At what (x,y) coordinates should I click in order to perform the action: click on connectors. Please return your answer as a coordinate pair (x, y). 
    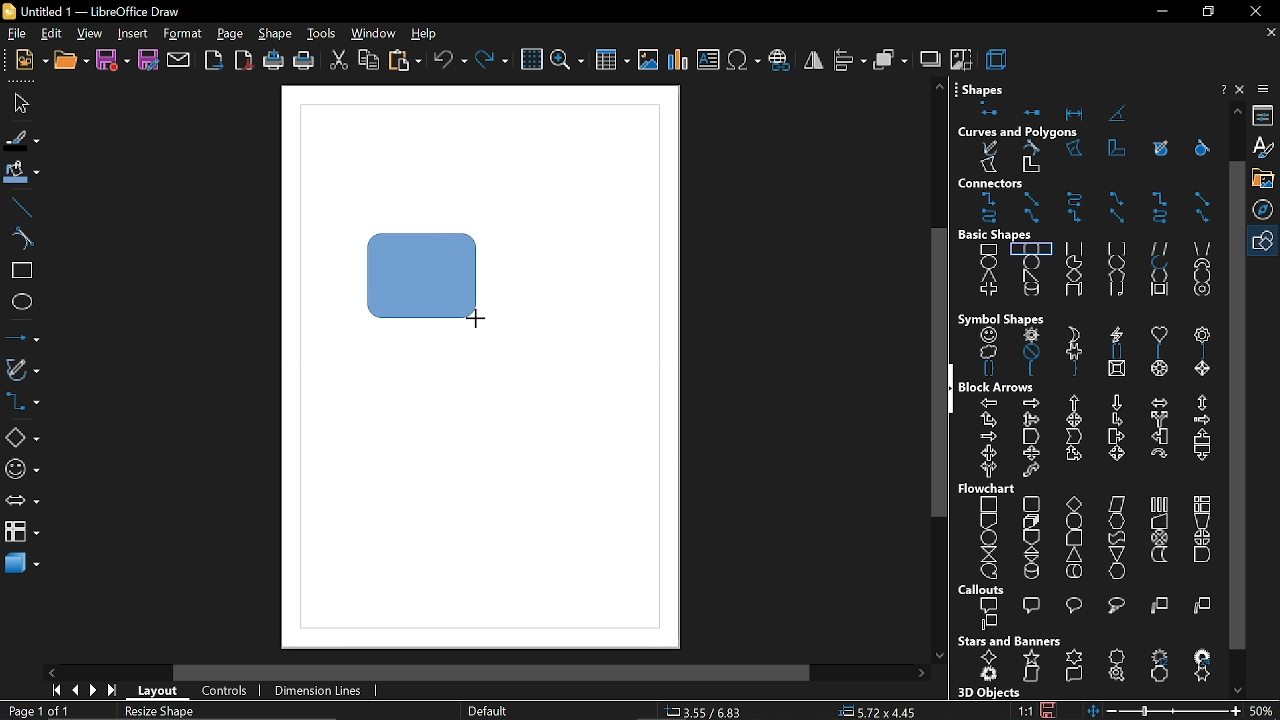
    Looking at the image, I should click on (1015, 184).